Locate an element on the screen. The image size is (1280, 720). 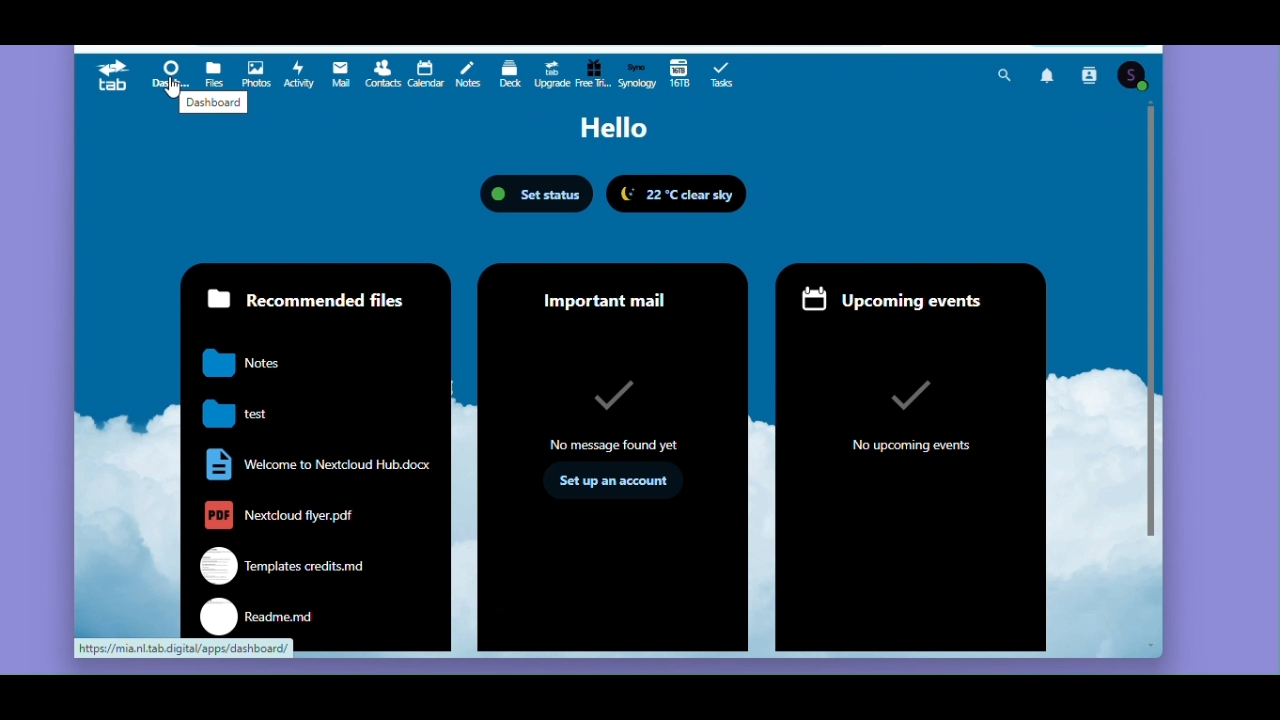
Retrieval is located at coordinates (594, 75).